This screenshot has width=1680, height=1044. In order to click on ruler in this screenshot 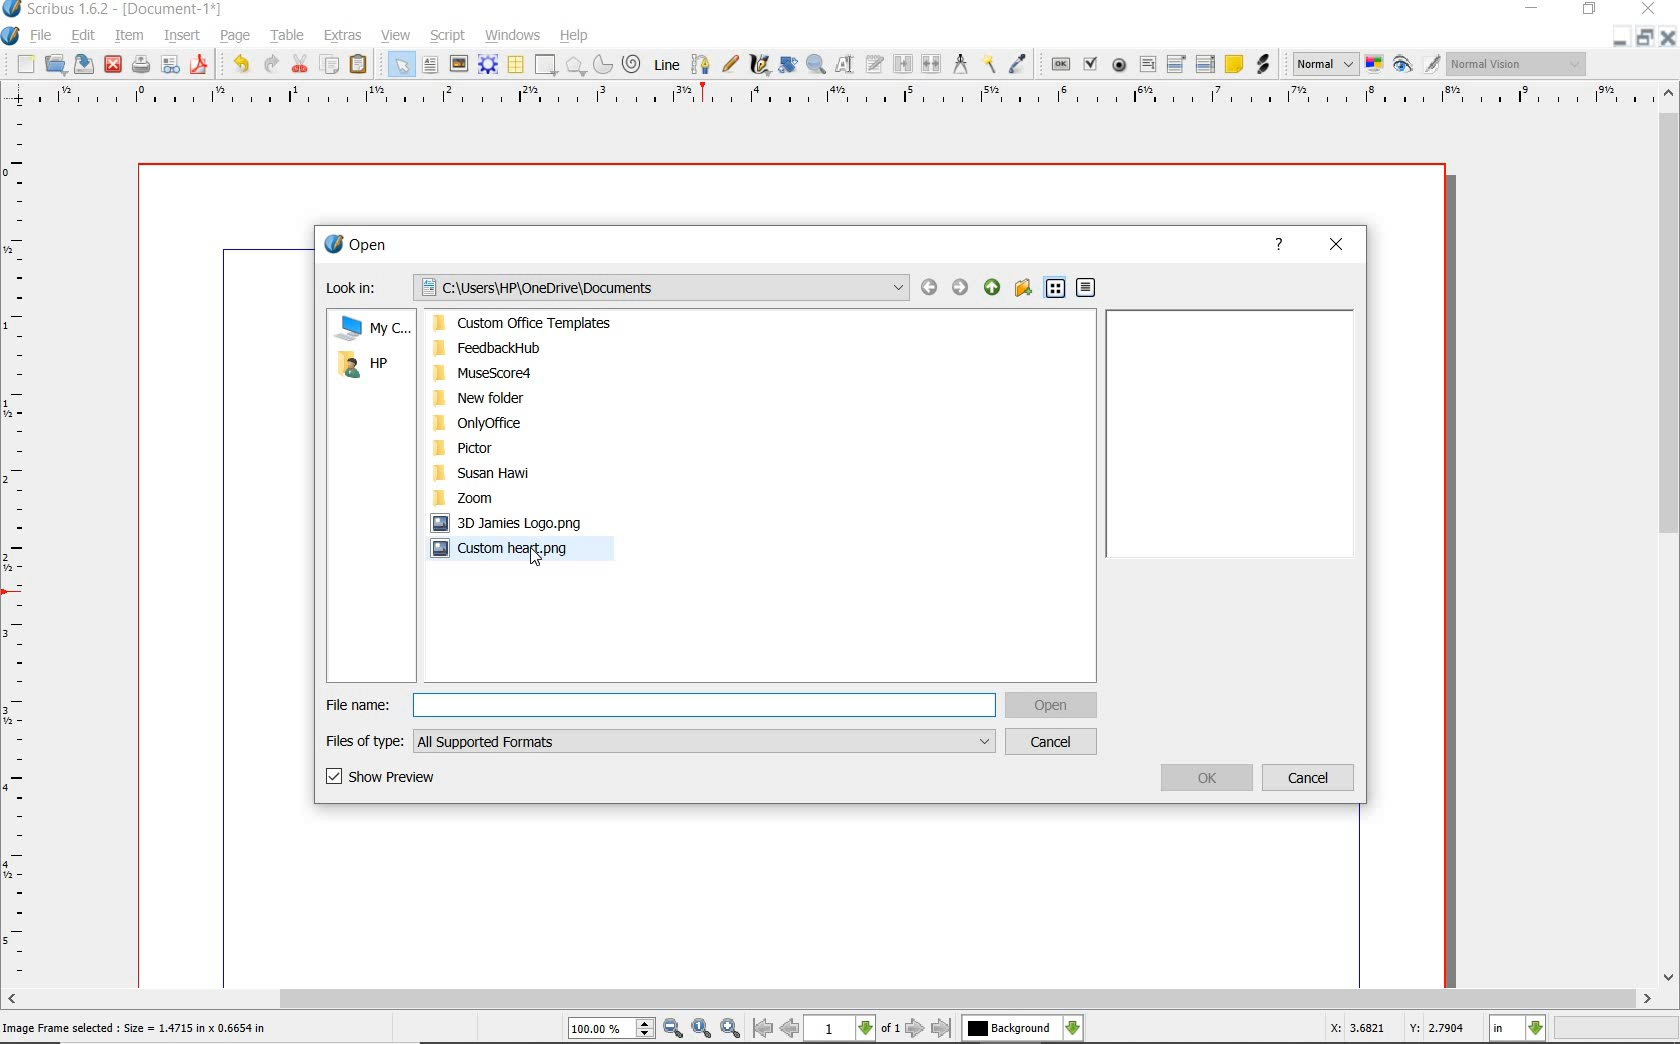, I will do `click(849, 96)`.